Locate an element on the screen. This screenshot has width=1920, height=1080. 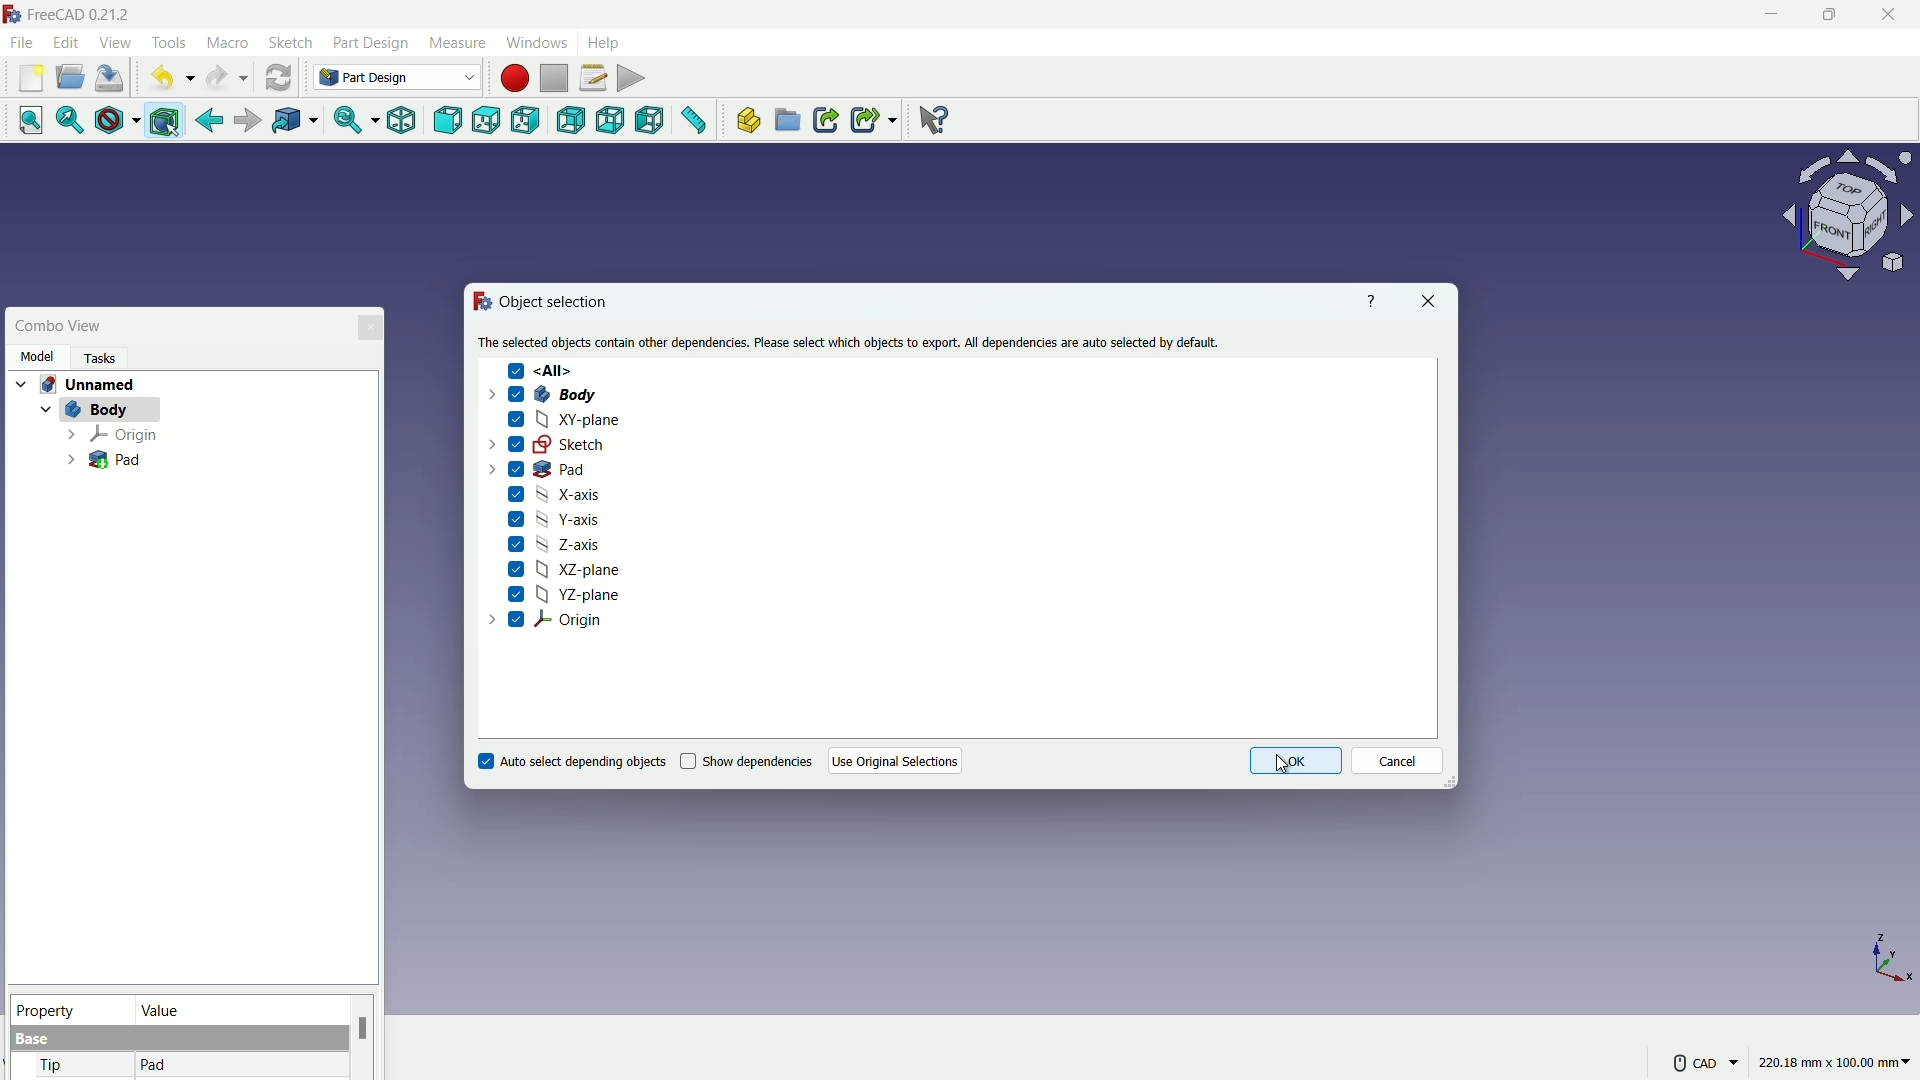
axis is located at coordinates (1892, 957).